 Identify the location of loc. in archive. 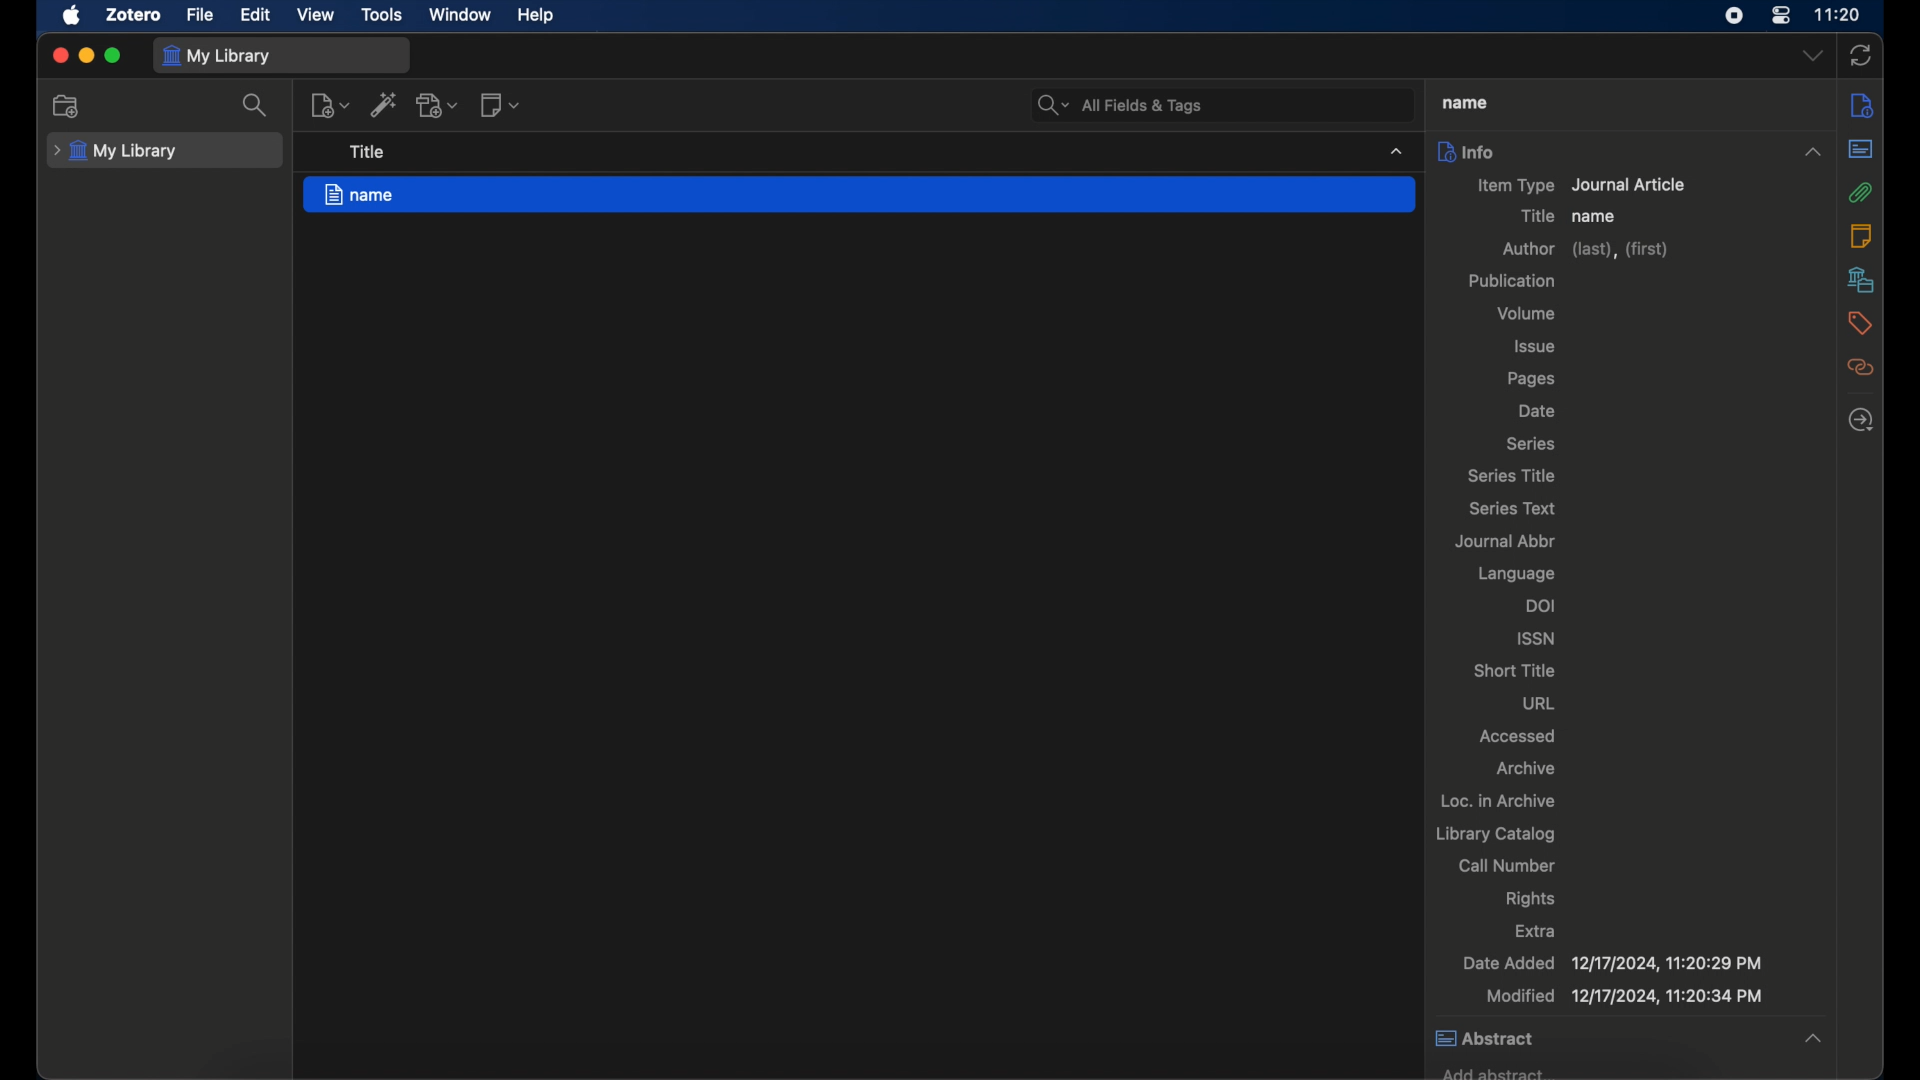
(1499, 800).